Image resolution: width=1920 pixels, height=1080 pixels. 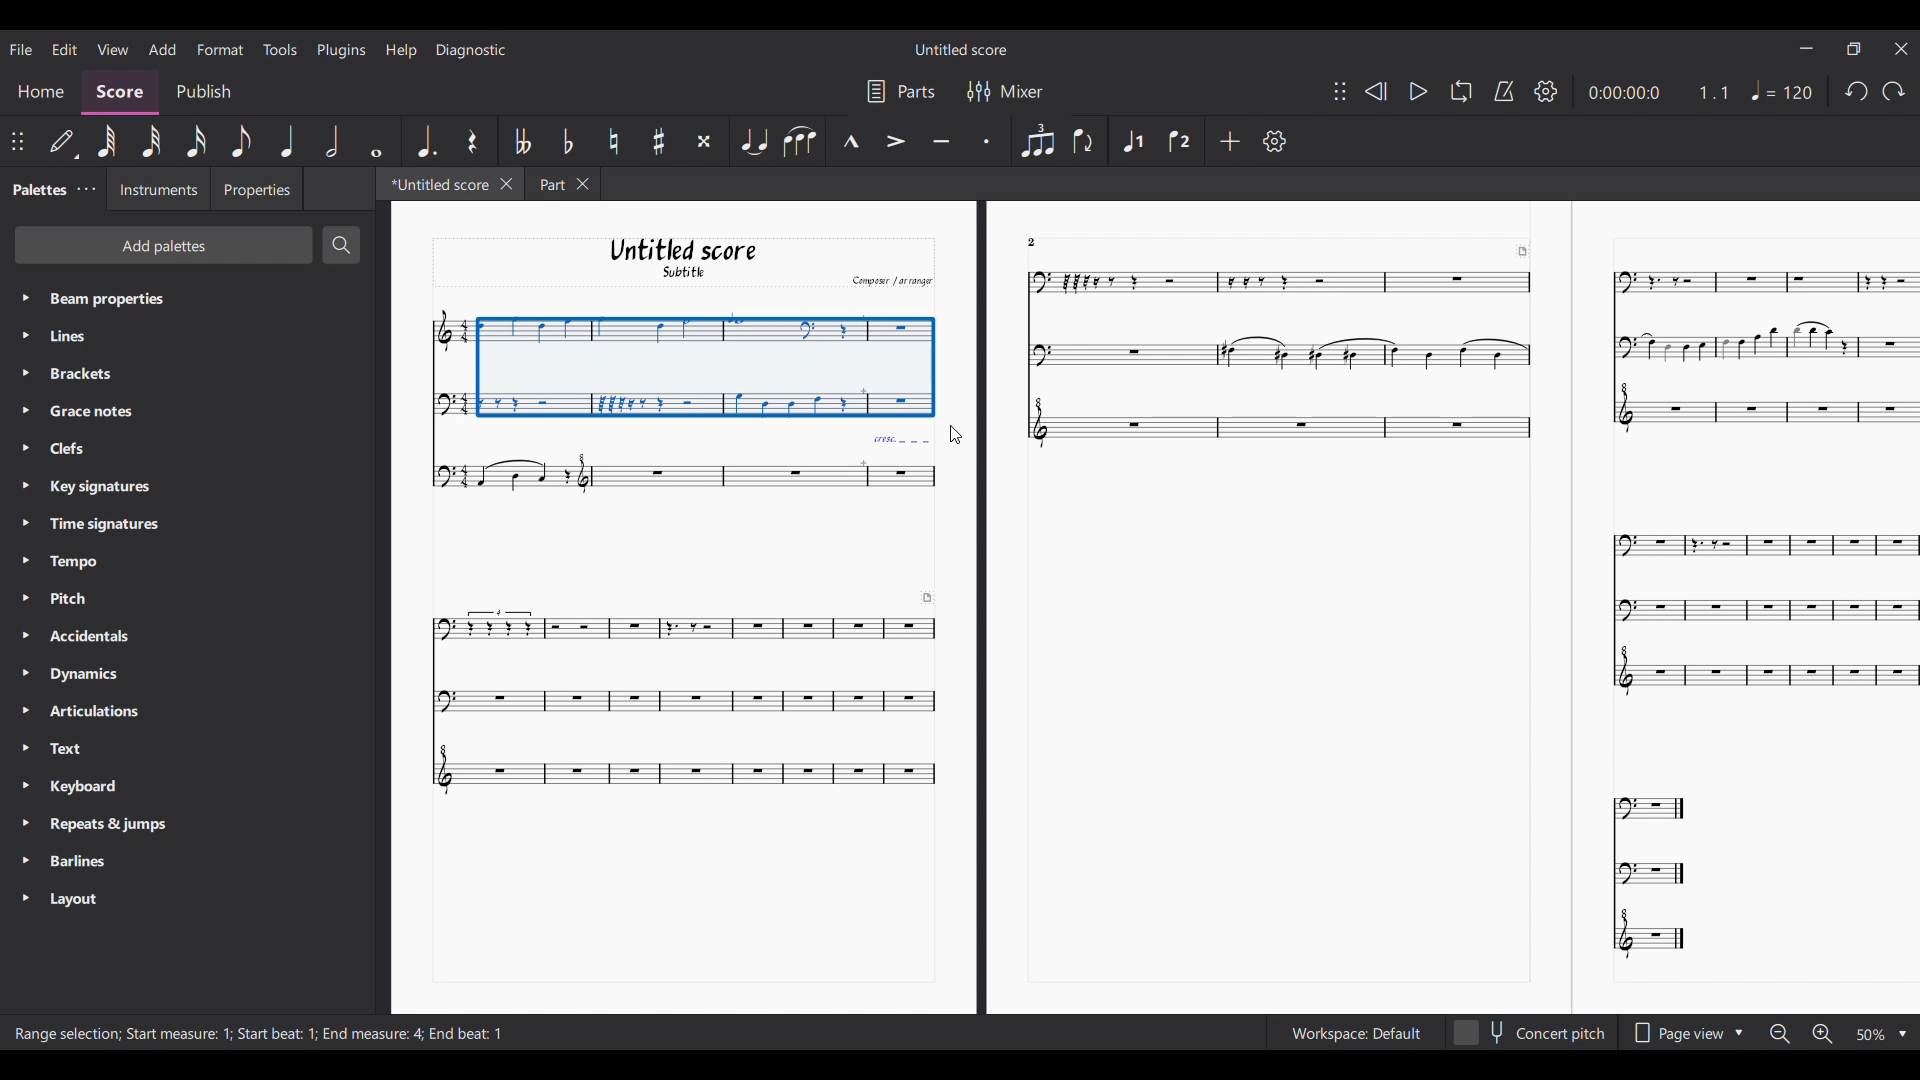 What do you see at coordinates (162, 50) in the screenshot?
I see `Add` at bounding box center [162, 50].